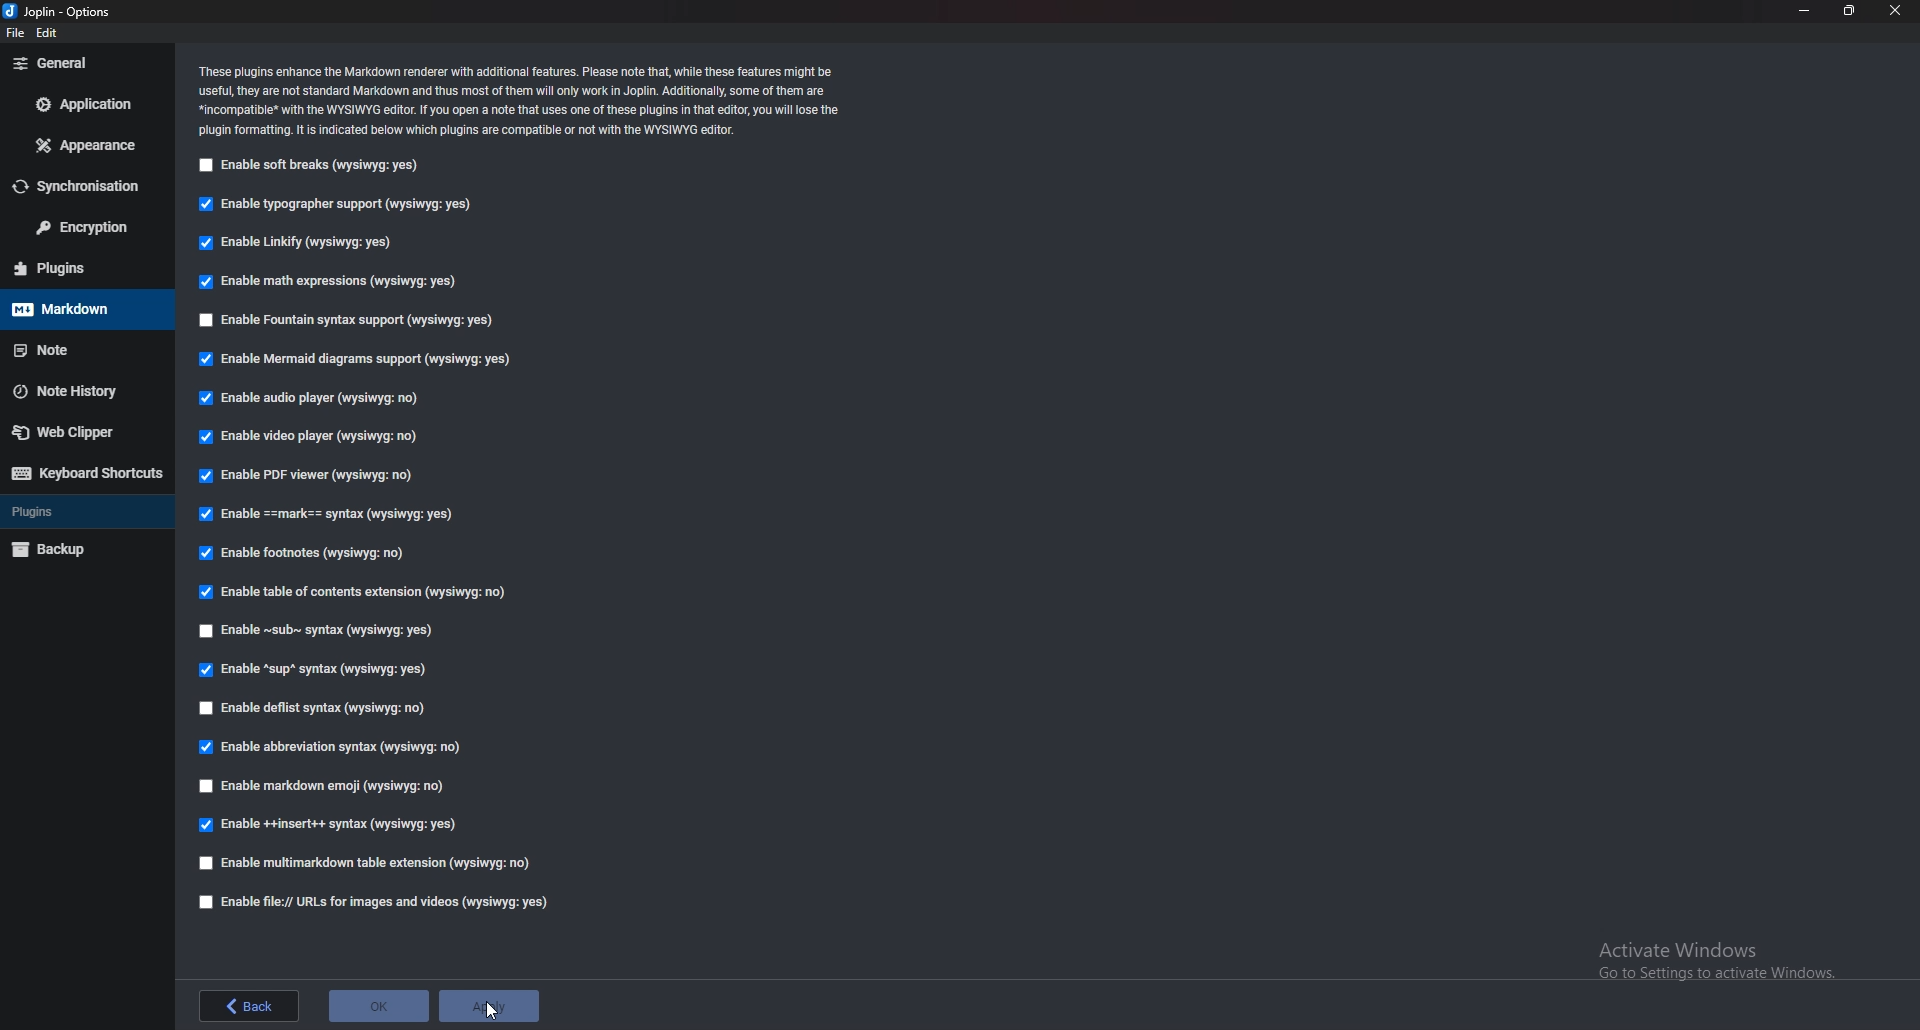  I want to click on enable multi markdown table extension, so click(375, 862).